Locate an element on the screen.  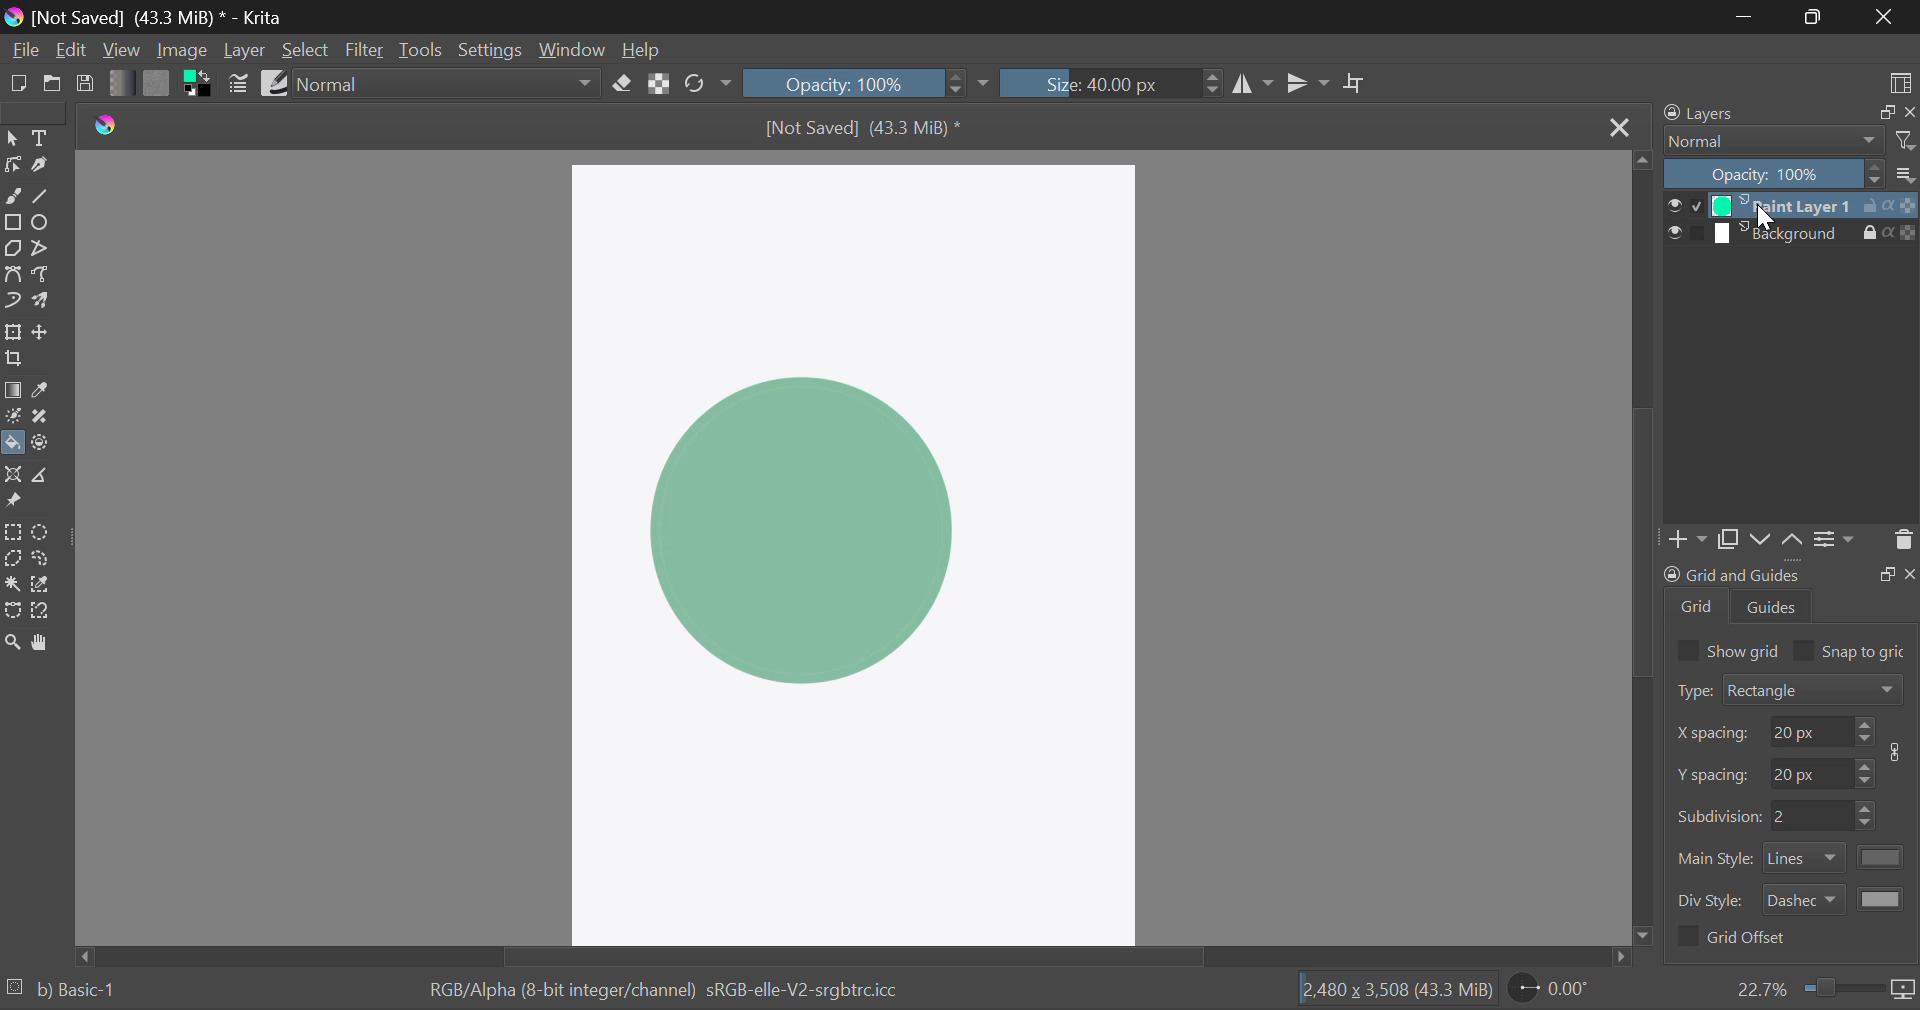
Ellipses Selected  is located at coordinates (40, 222).